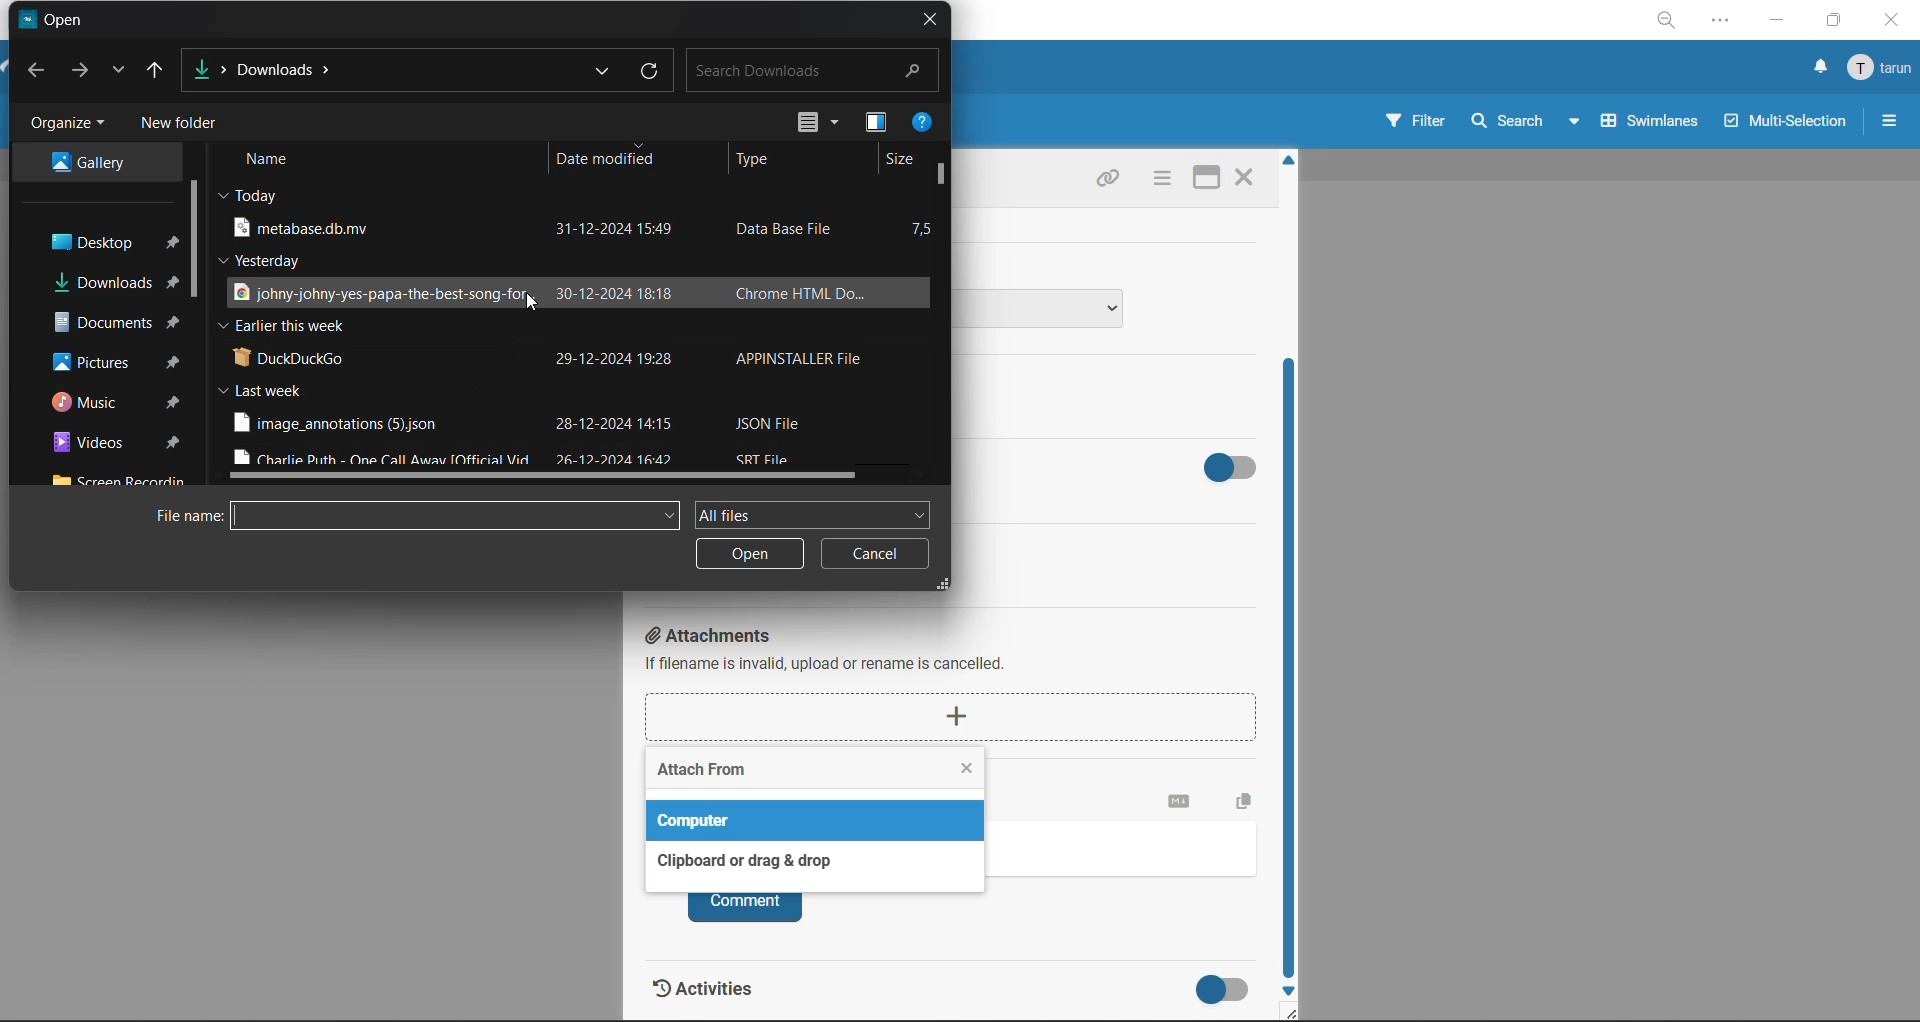 Image resolution: width=1920 pixels, height=1022 pixels. I want to click on maximize, so click(1203, 180).